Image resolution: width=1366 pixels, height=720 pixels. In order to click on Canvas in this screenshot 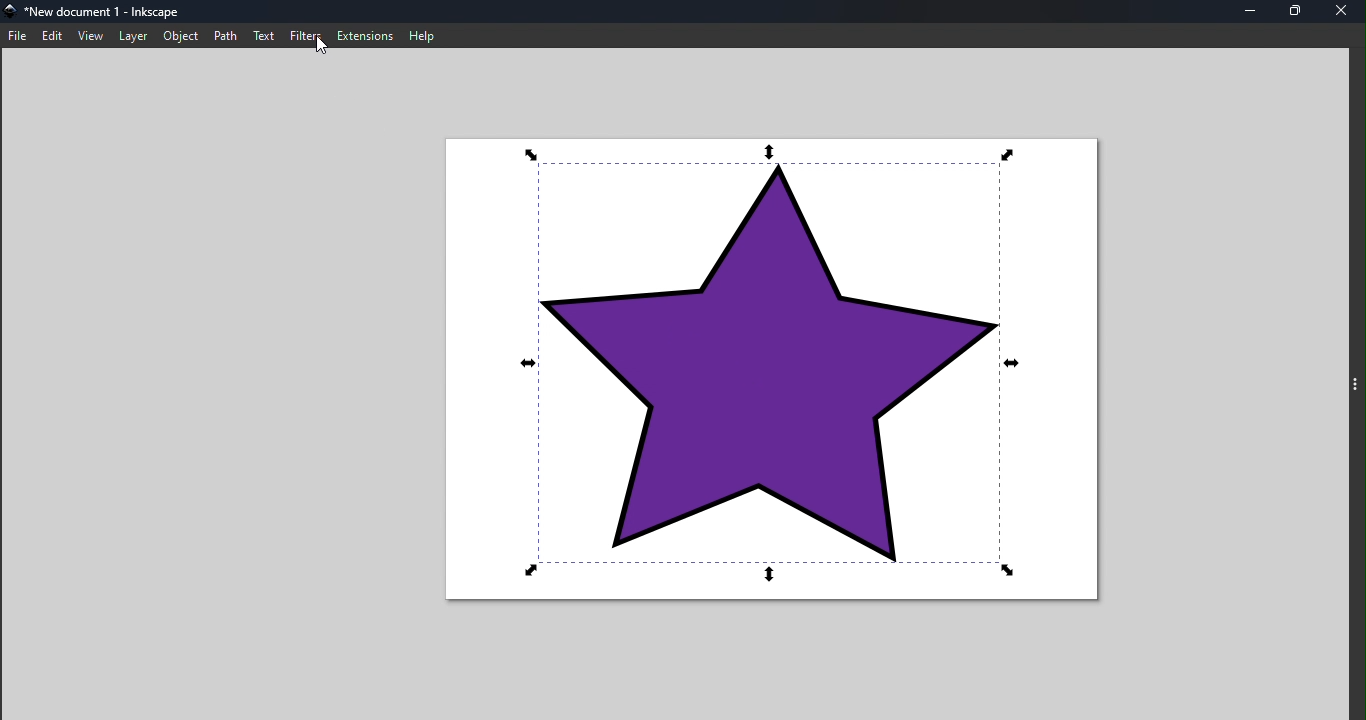, I will do `click(770, 370)`.